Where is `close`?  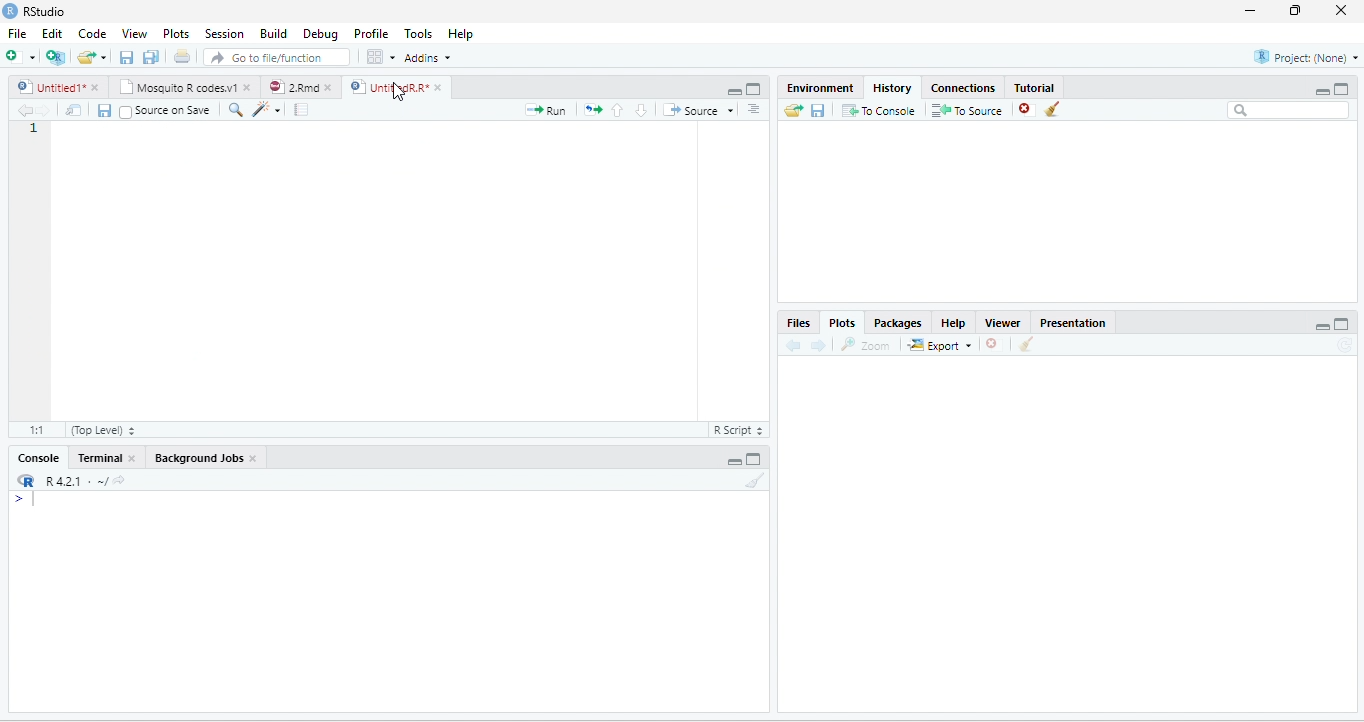
close is located at coordinates (254, 459).